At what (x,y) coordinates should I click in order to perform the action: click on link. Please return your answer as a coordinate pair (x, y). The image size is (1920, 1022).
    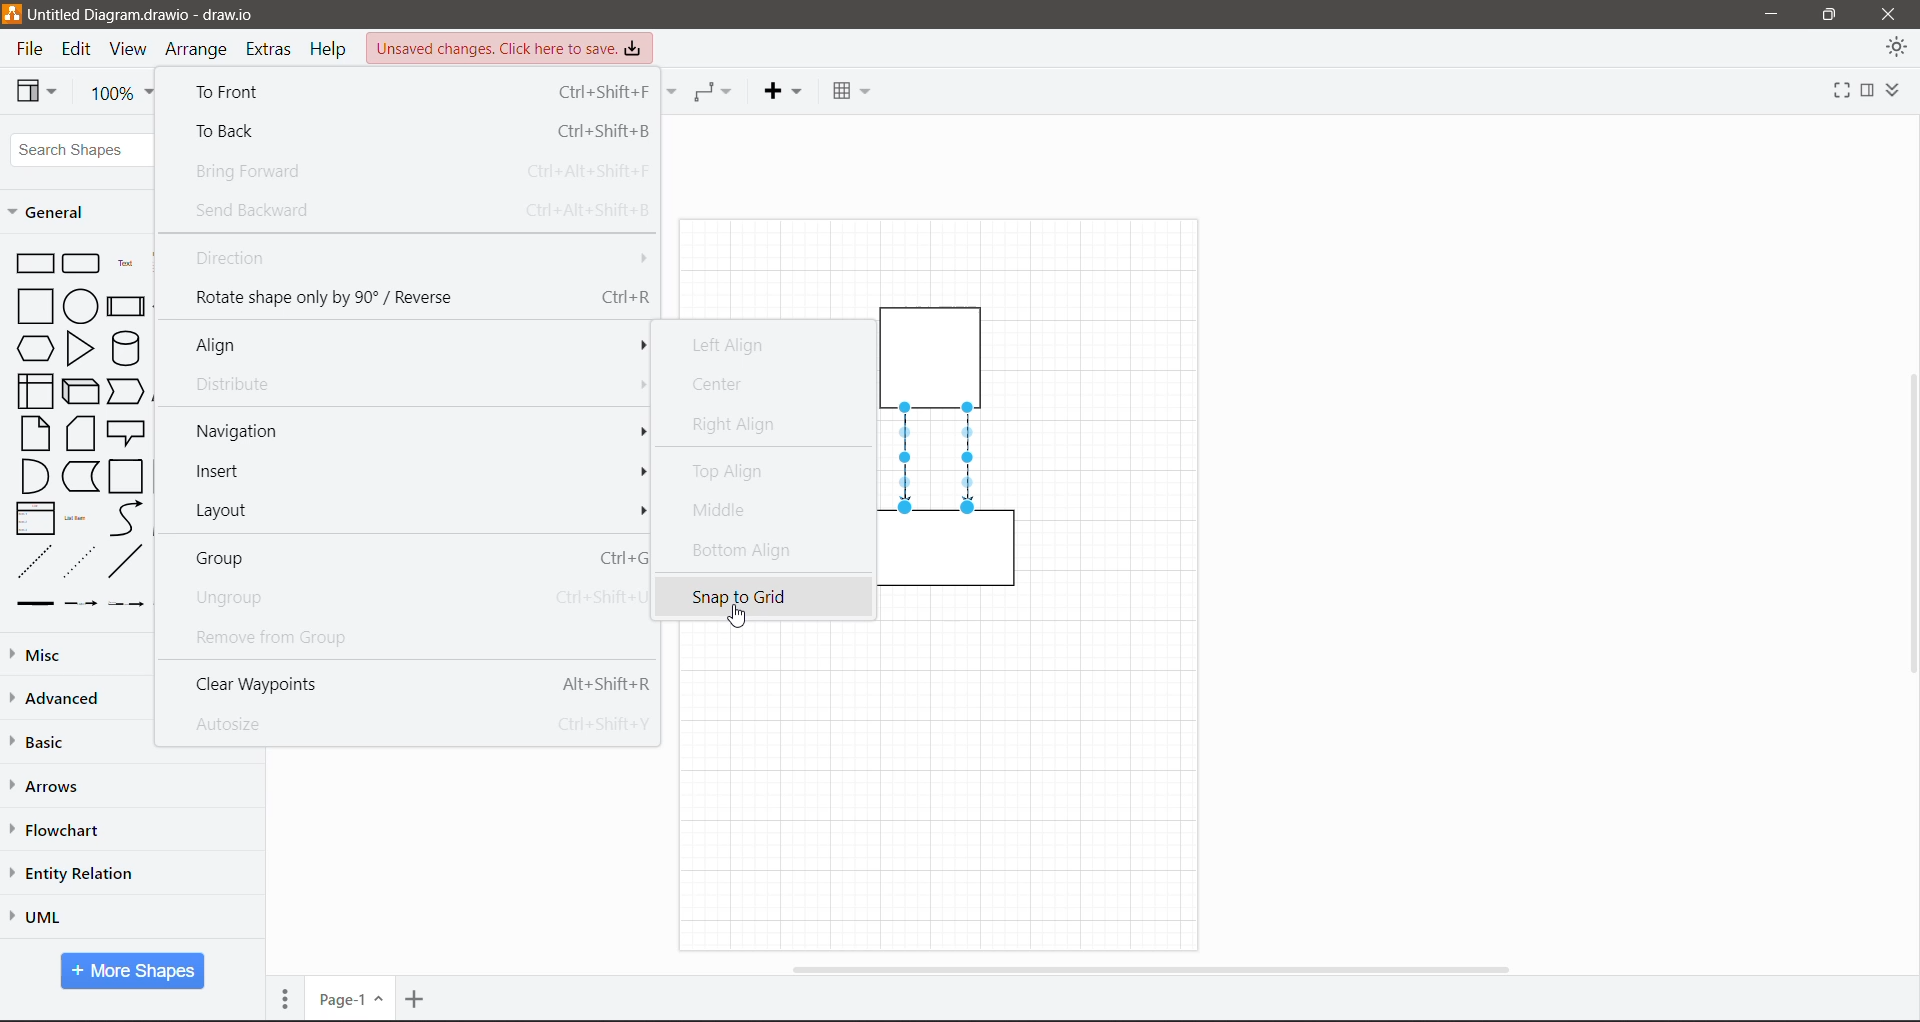
    Looking at the image, I should click on (31, 604).